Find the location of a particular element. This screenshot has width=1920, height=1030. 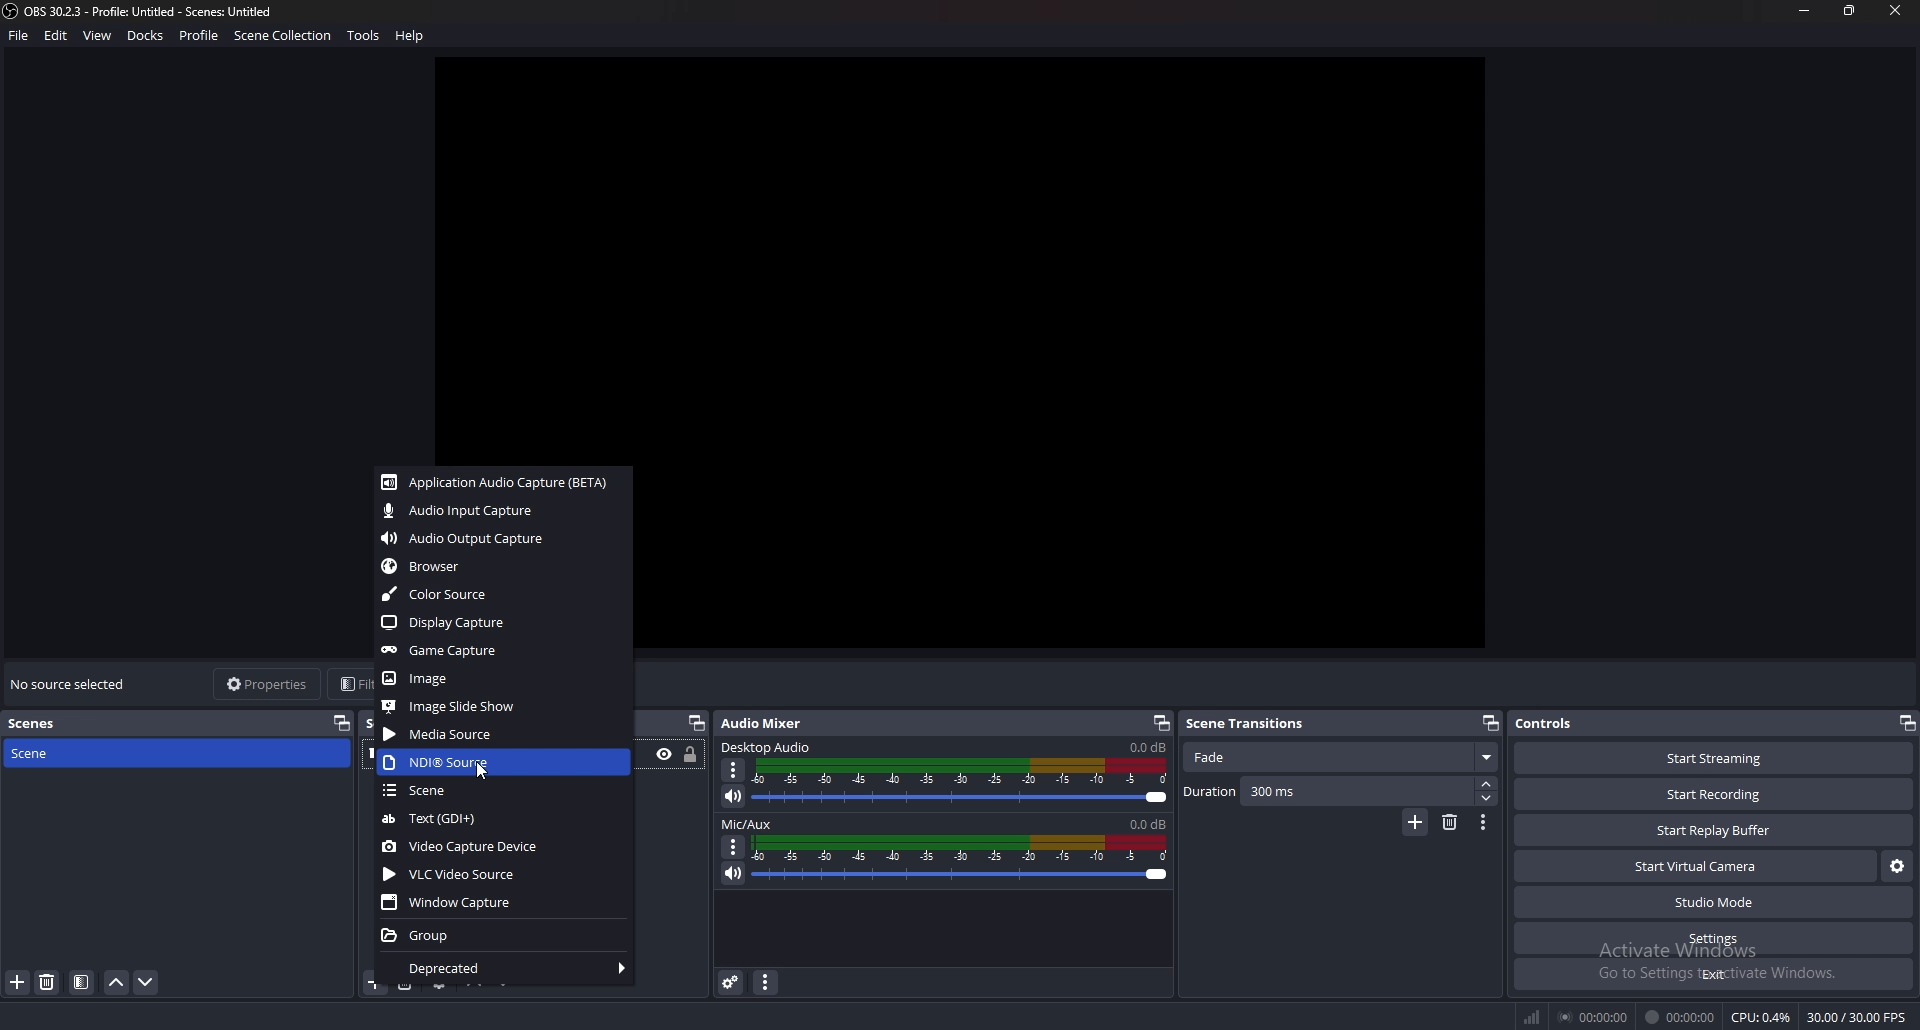

scene is located at coordinates (55, 754).